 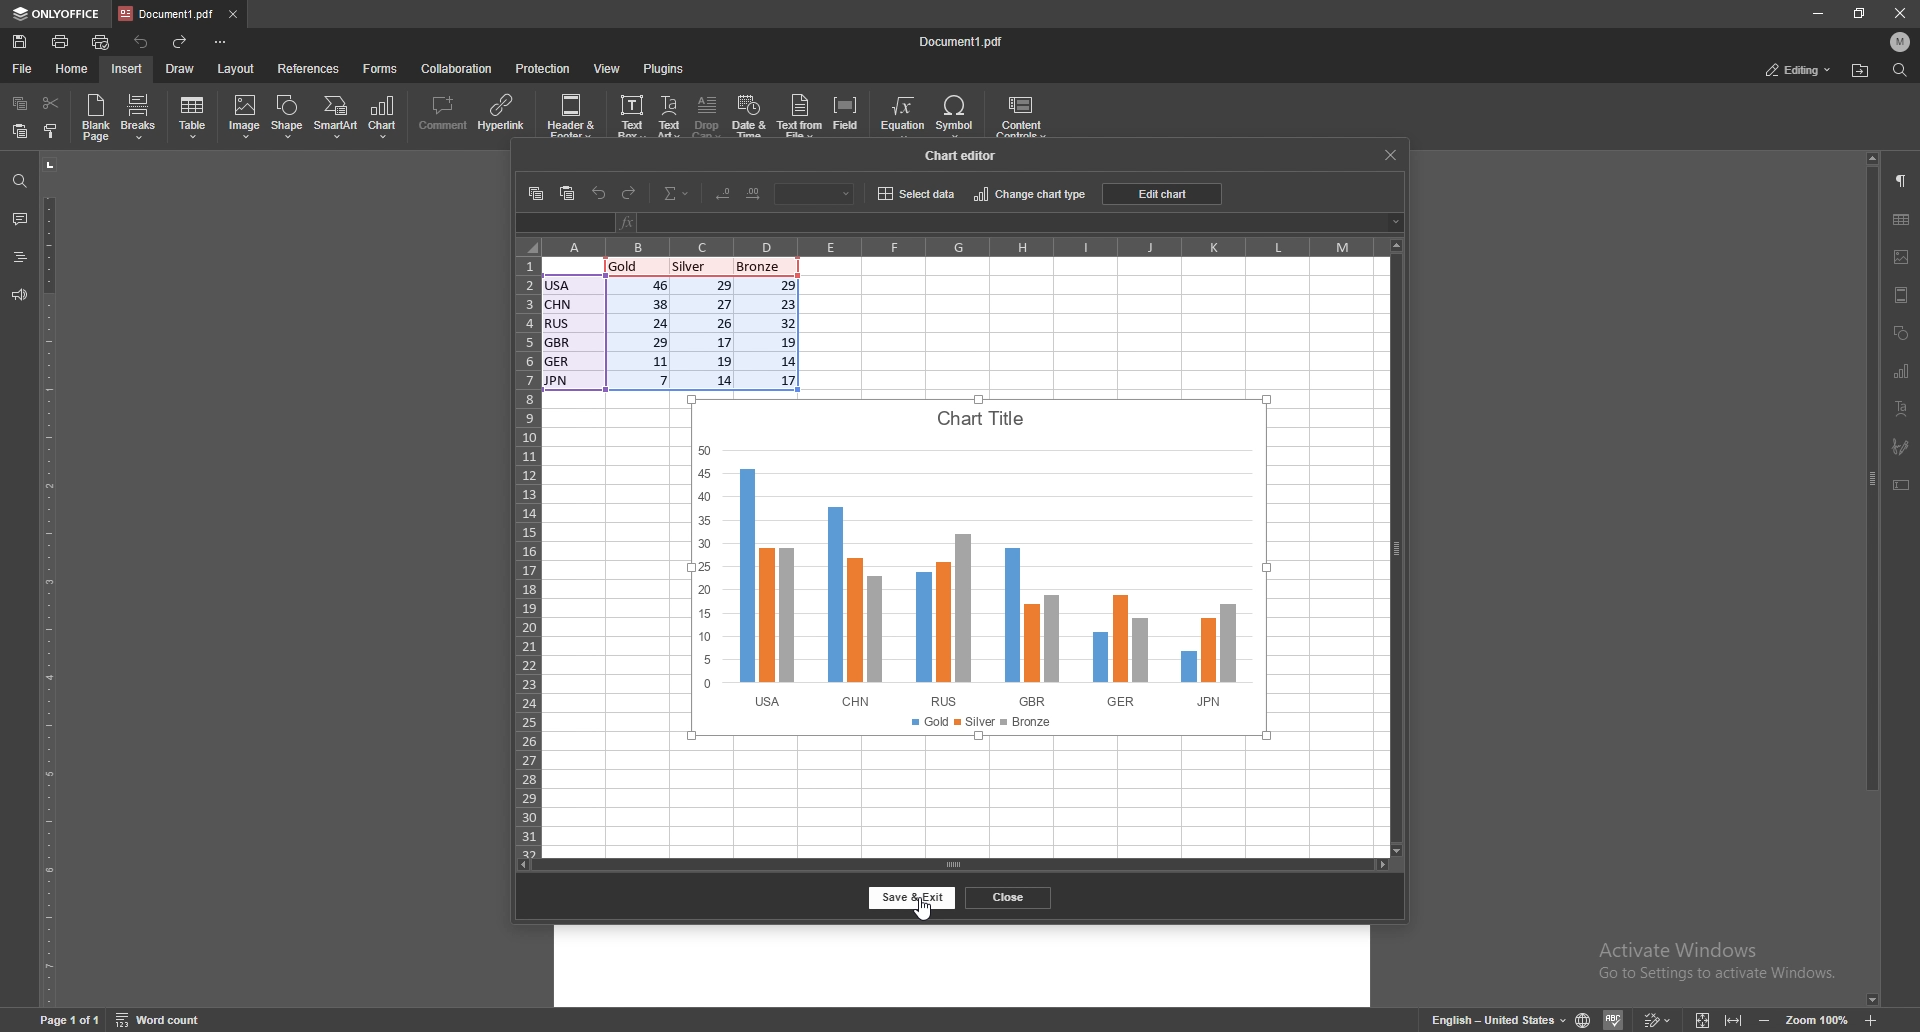 I want to click on scroll bar, so click(x=951, y=865).